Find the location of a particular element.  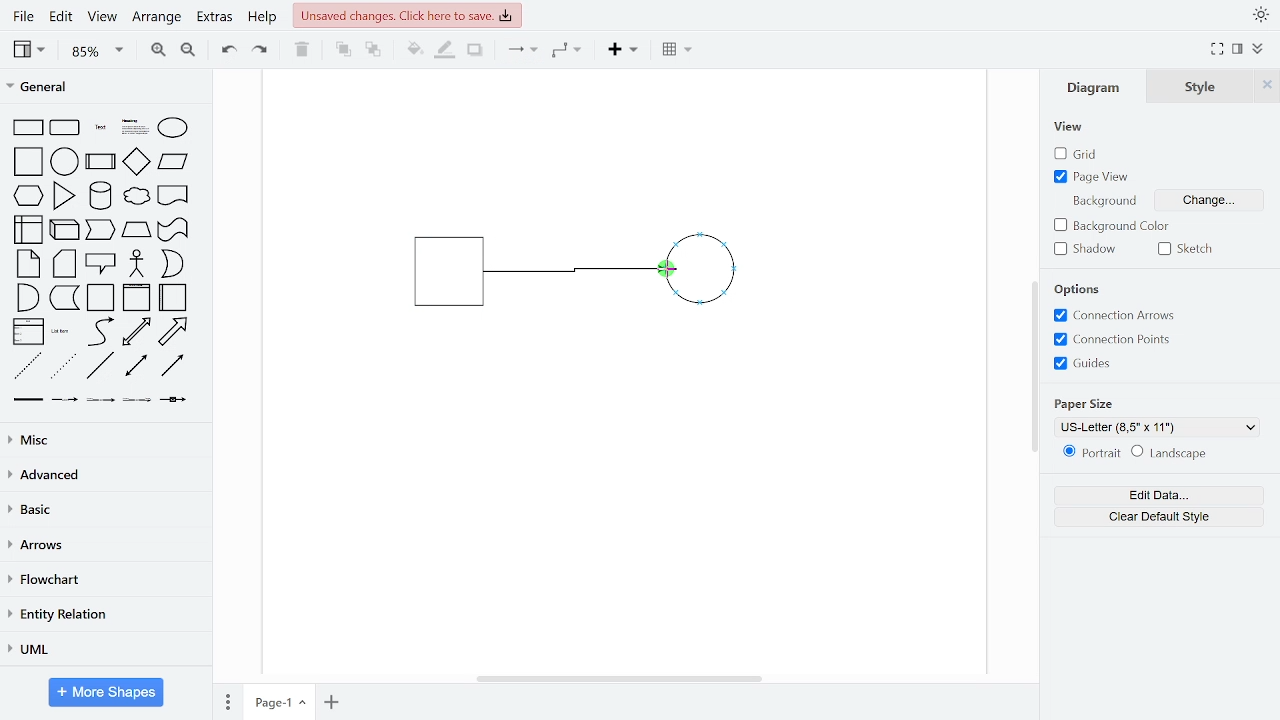

background is located at coordinates (1102, 200).